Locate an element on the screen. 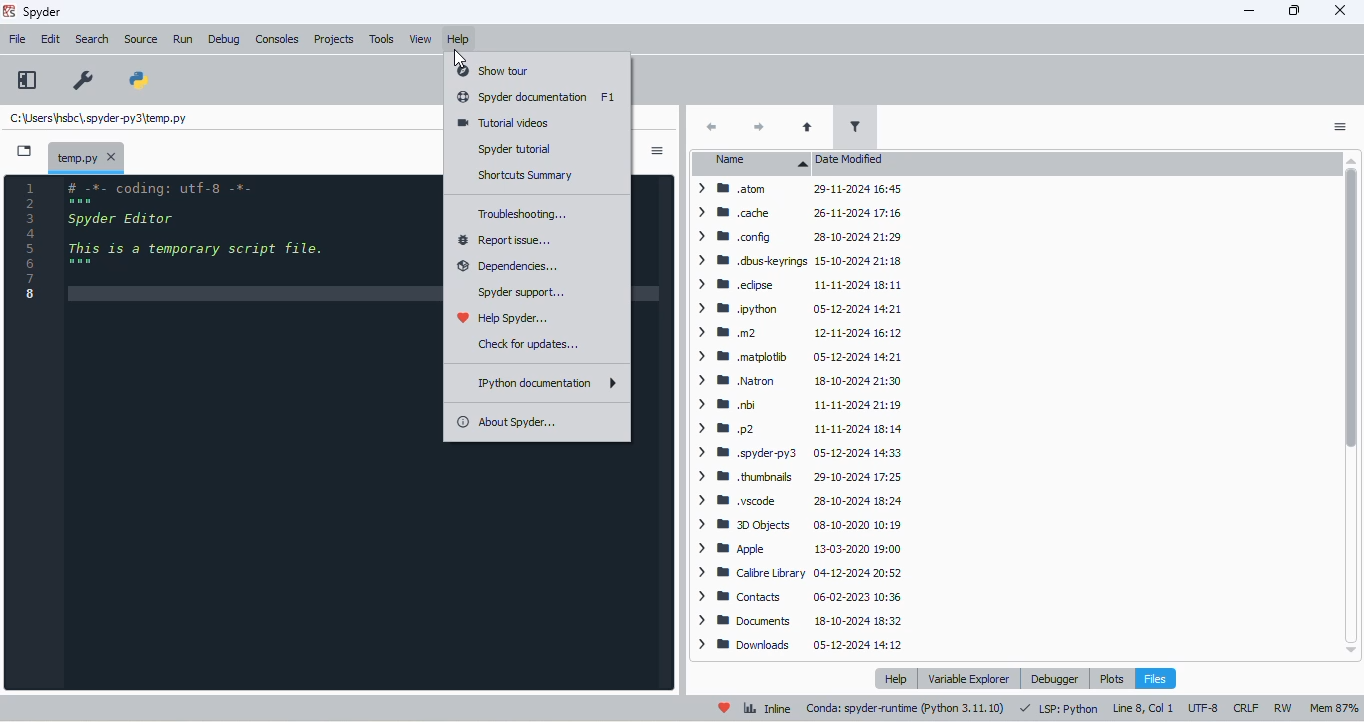 This screenshot has width=1364, height=722. CRLF is located at coordinates (1247, 708).